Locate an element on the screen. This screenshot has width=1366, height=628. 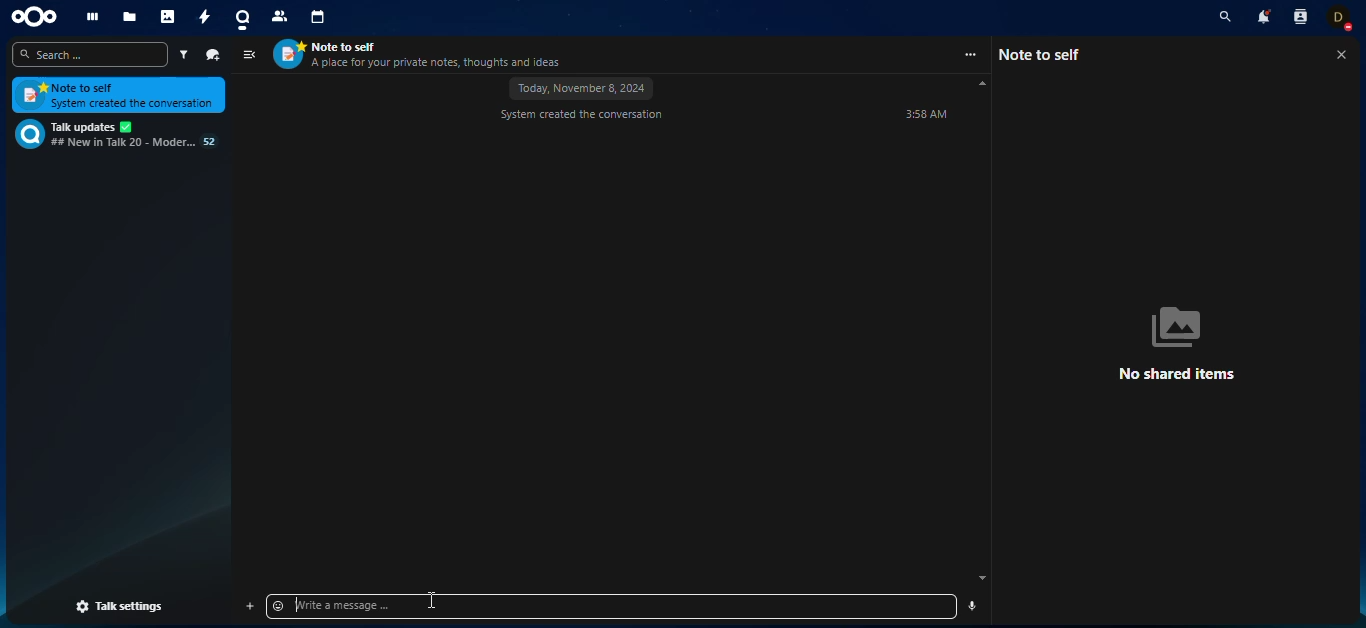
note is located at coordinates (119, 96).